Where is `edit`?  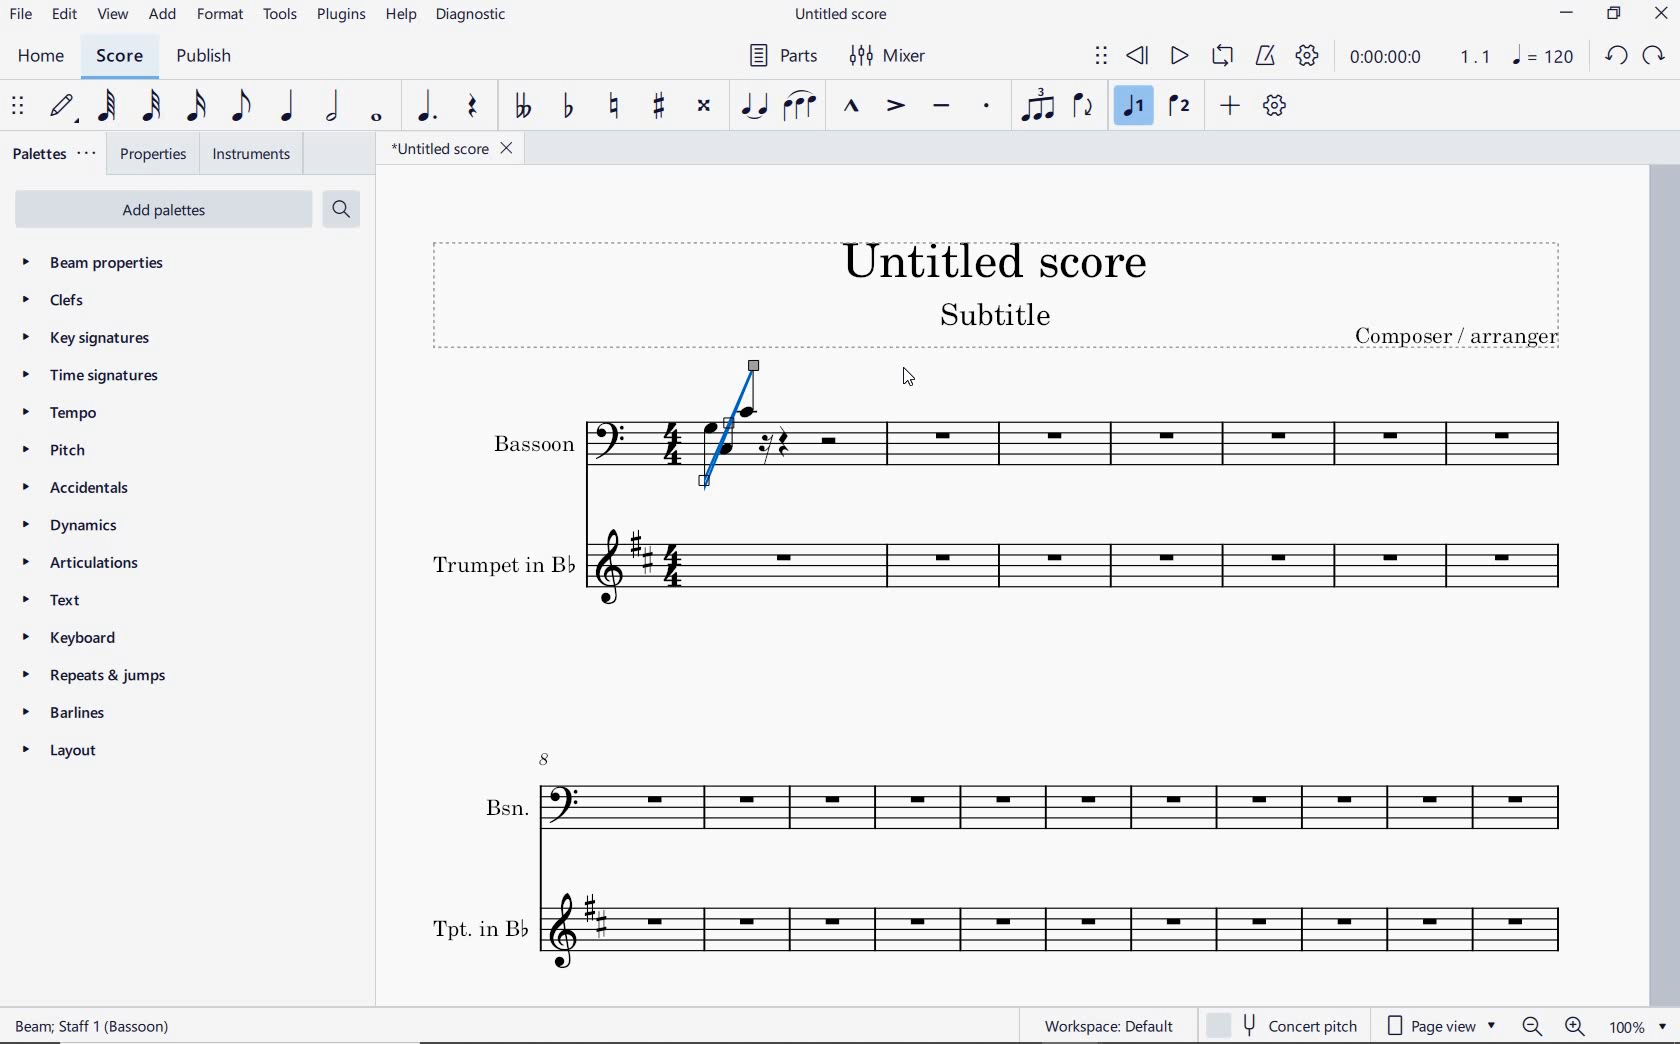 edit is located at coordinates (64, 17).